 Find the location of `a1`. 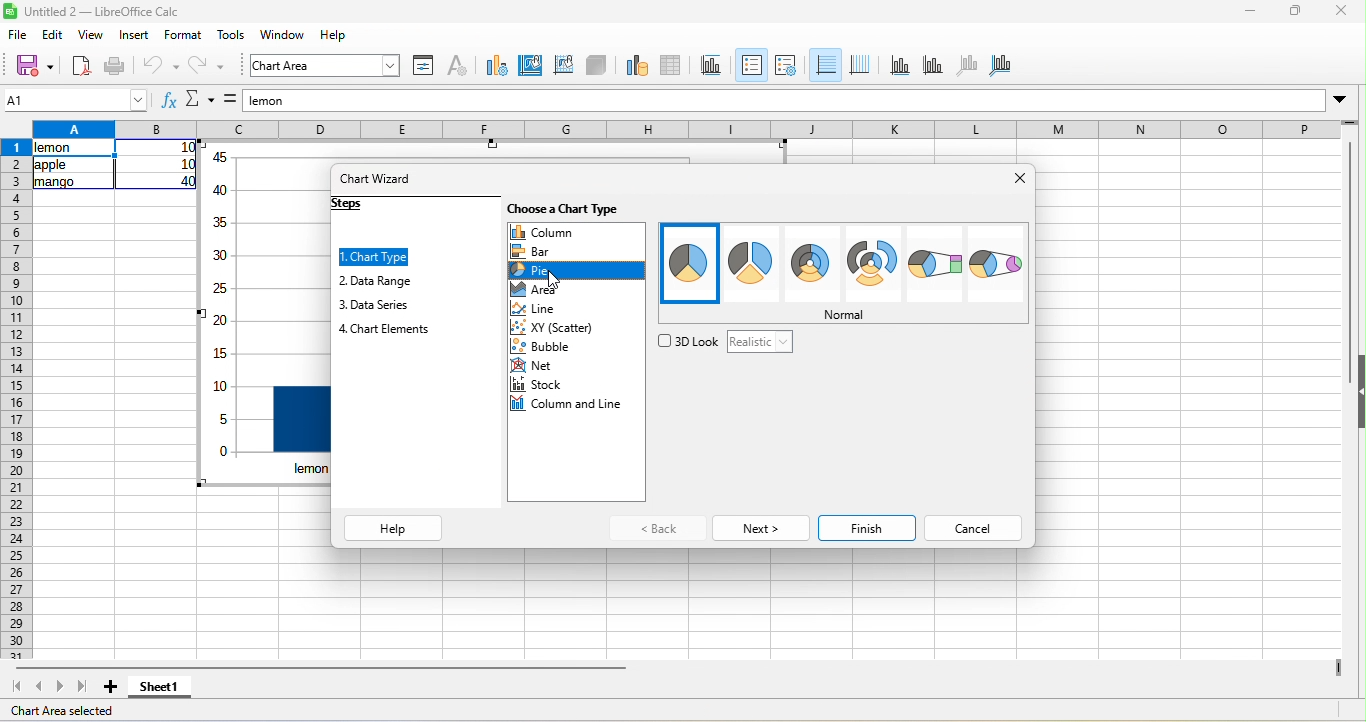

a1 is located at coordinates (76, 100).